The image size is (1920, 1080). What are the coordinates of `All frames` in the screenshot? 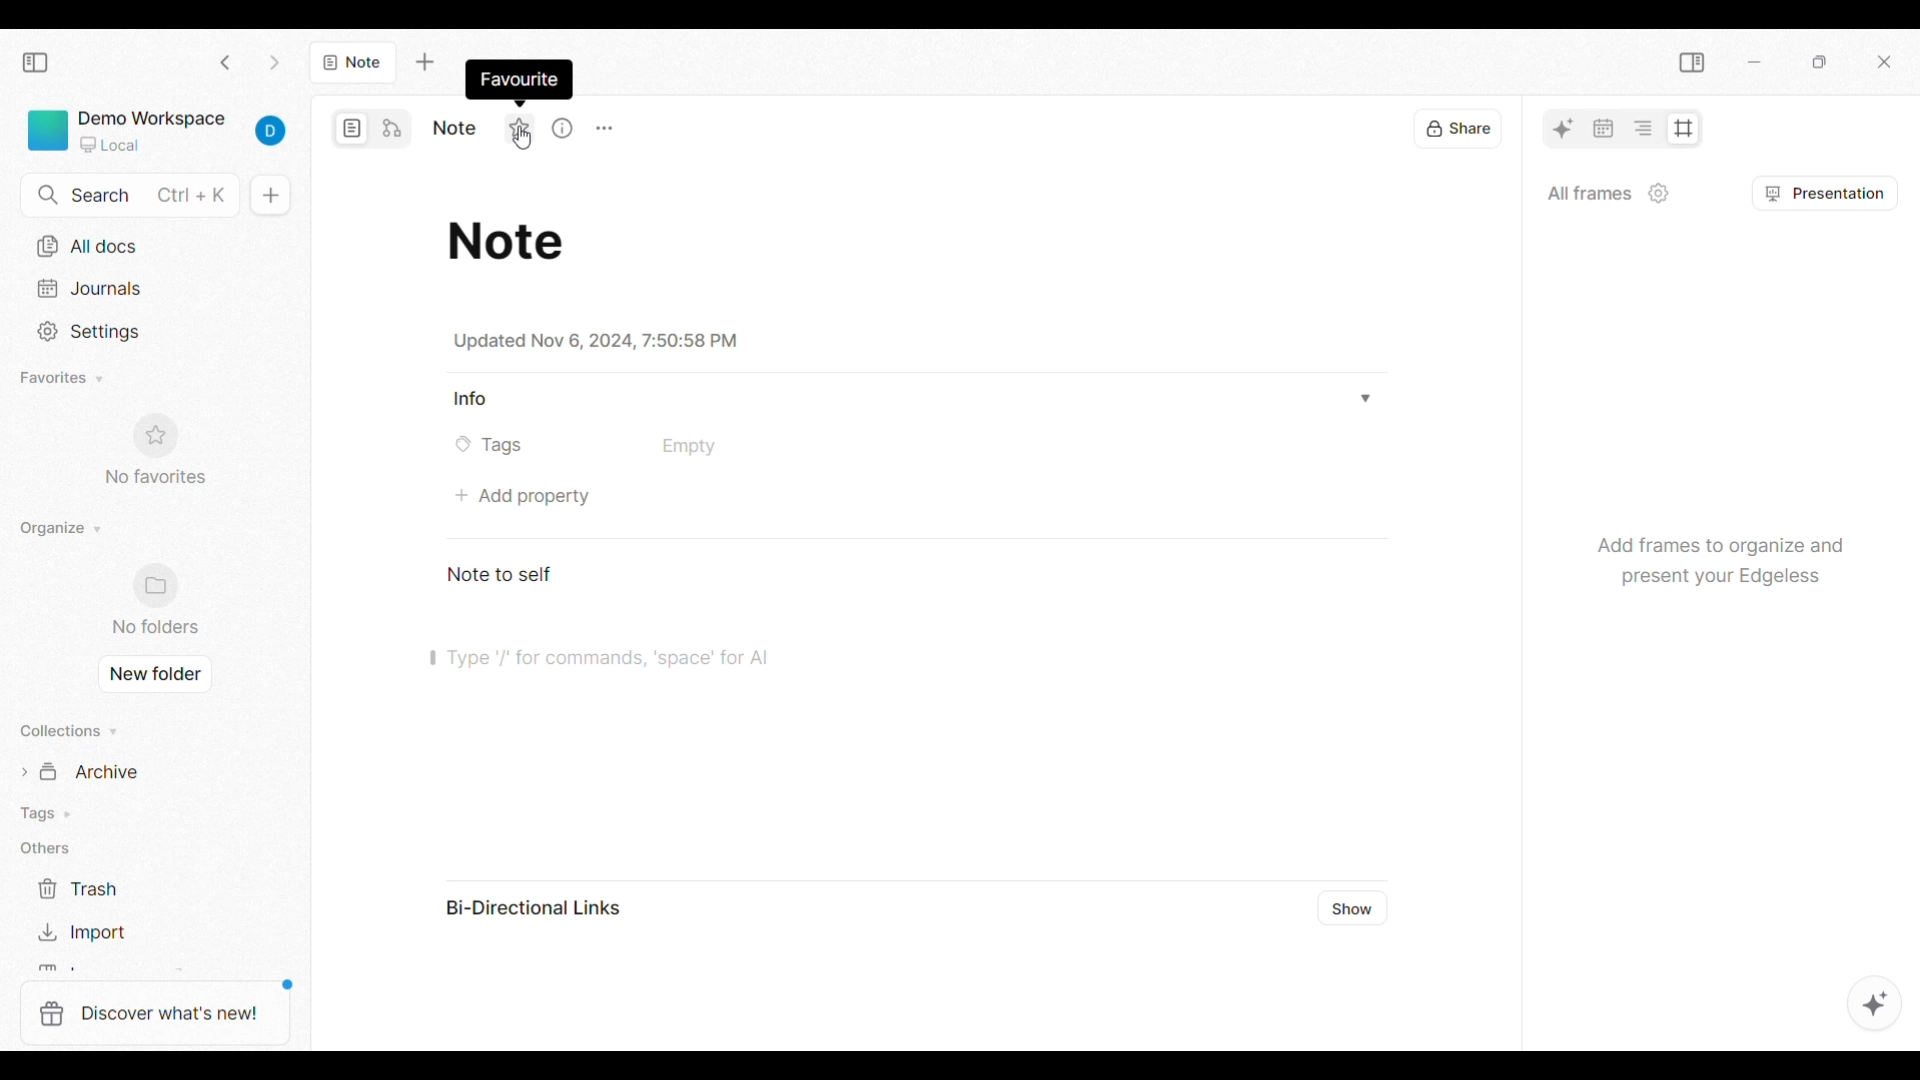 It's located at (1589, 192).